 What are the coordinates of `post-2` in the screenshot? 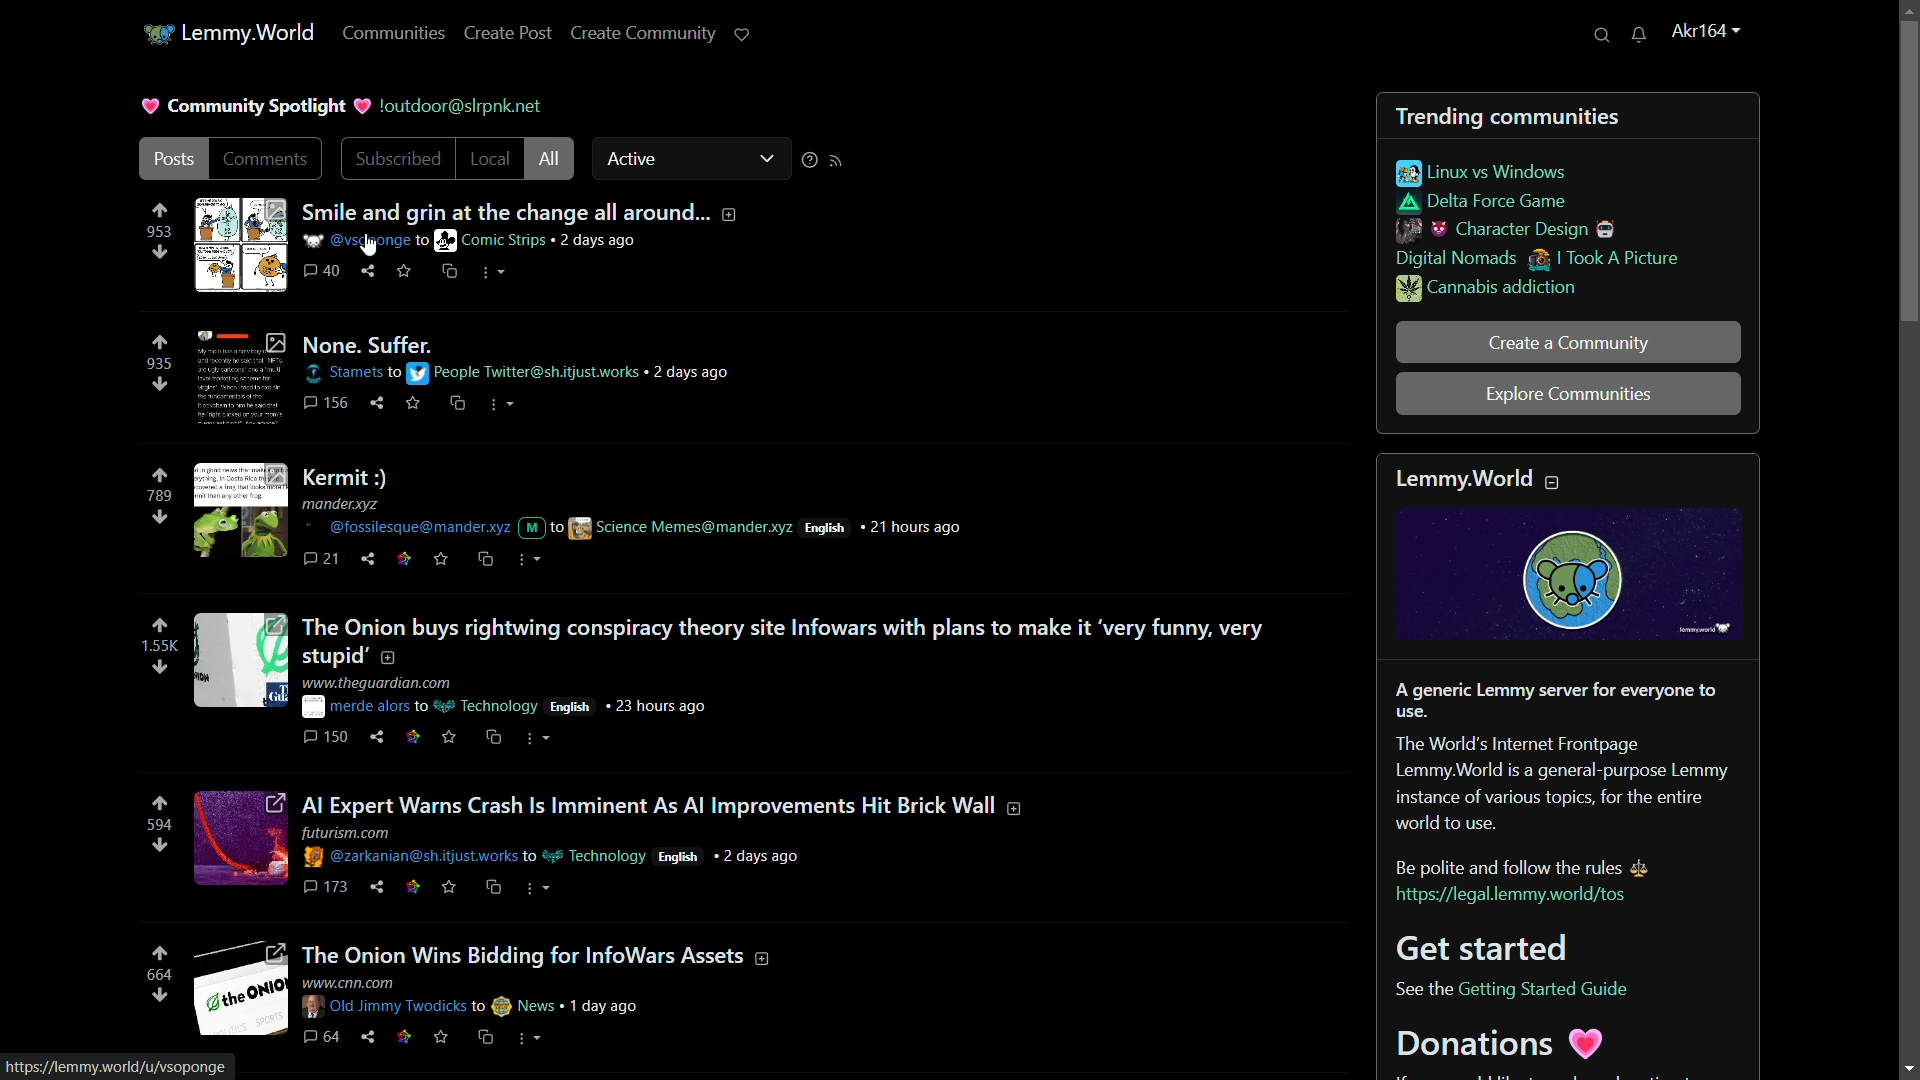 It's located at (362, 343).